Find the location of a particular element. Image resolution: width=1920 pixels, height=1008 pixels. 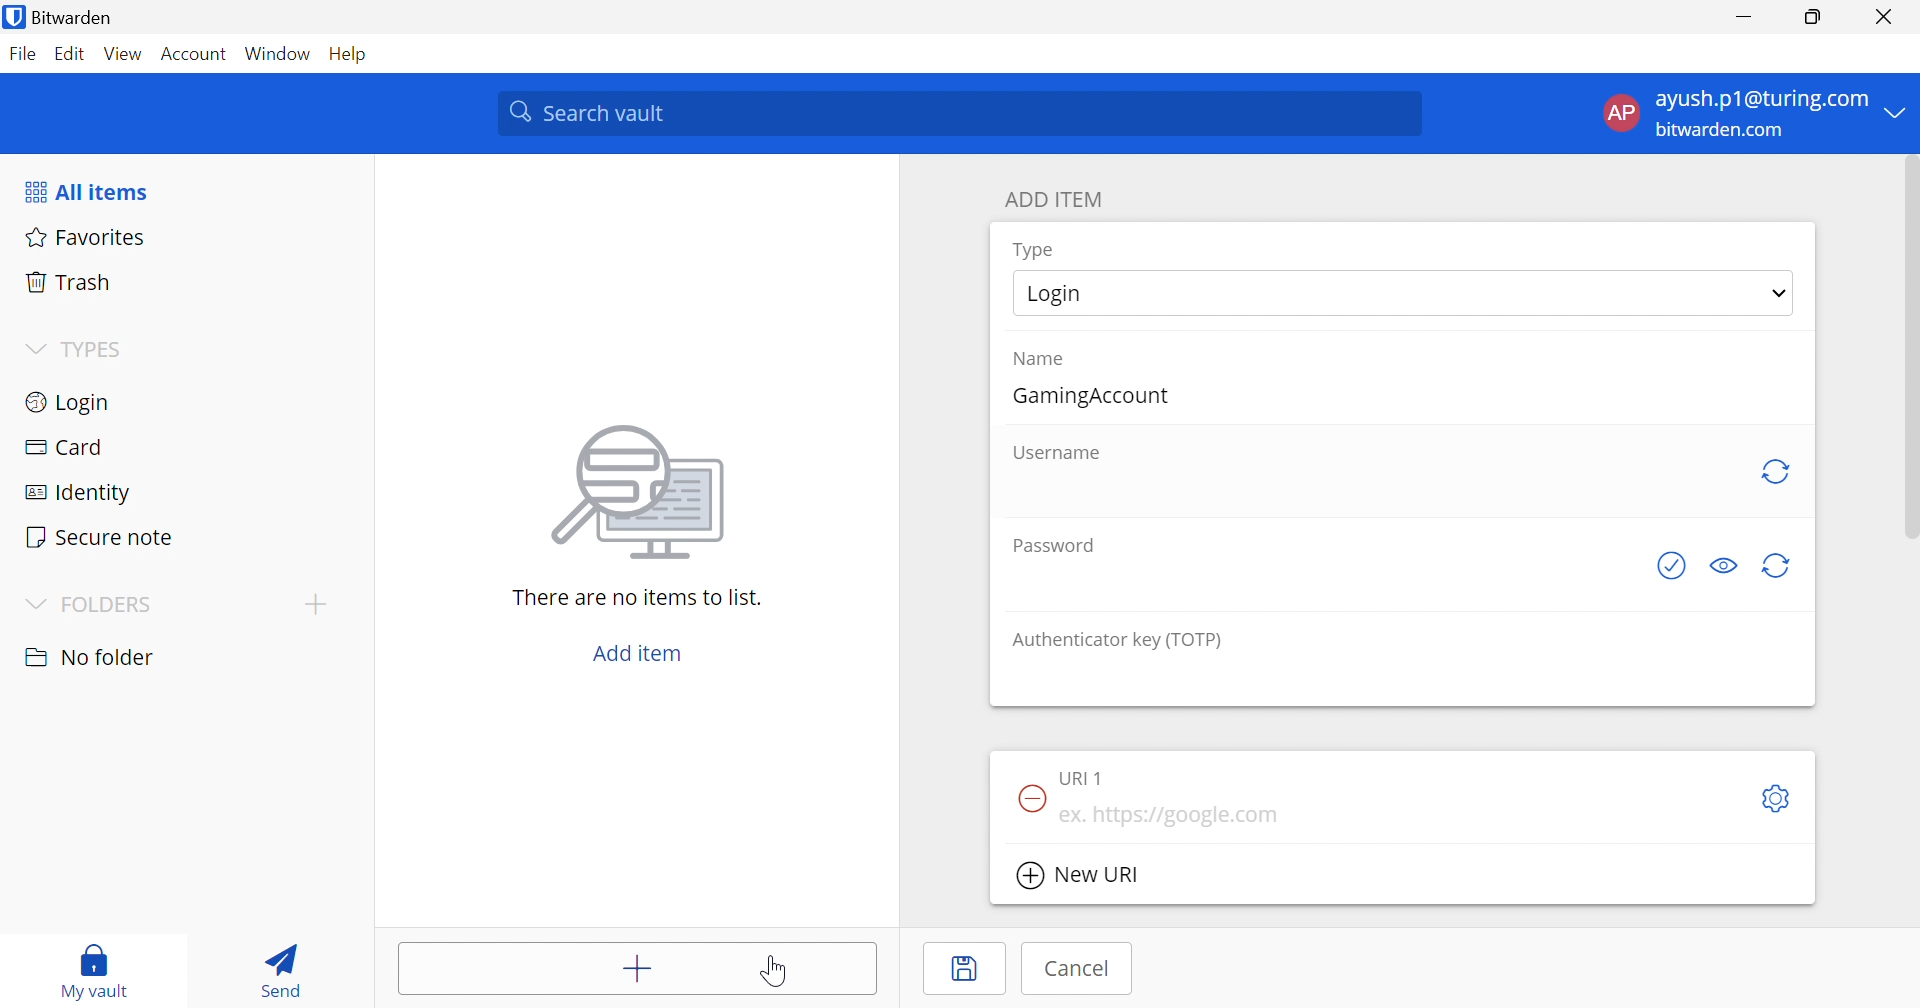

No folder is located at coordinates (93, 657).